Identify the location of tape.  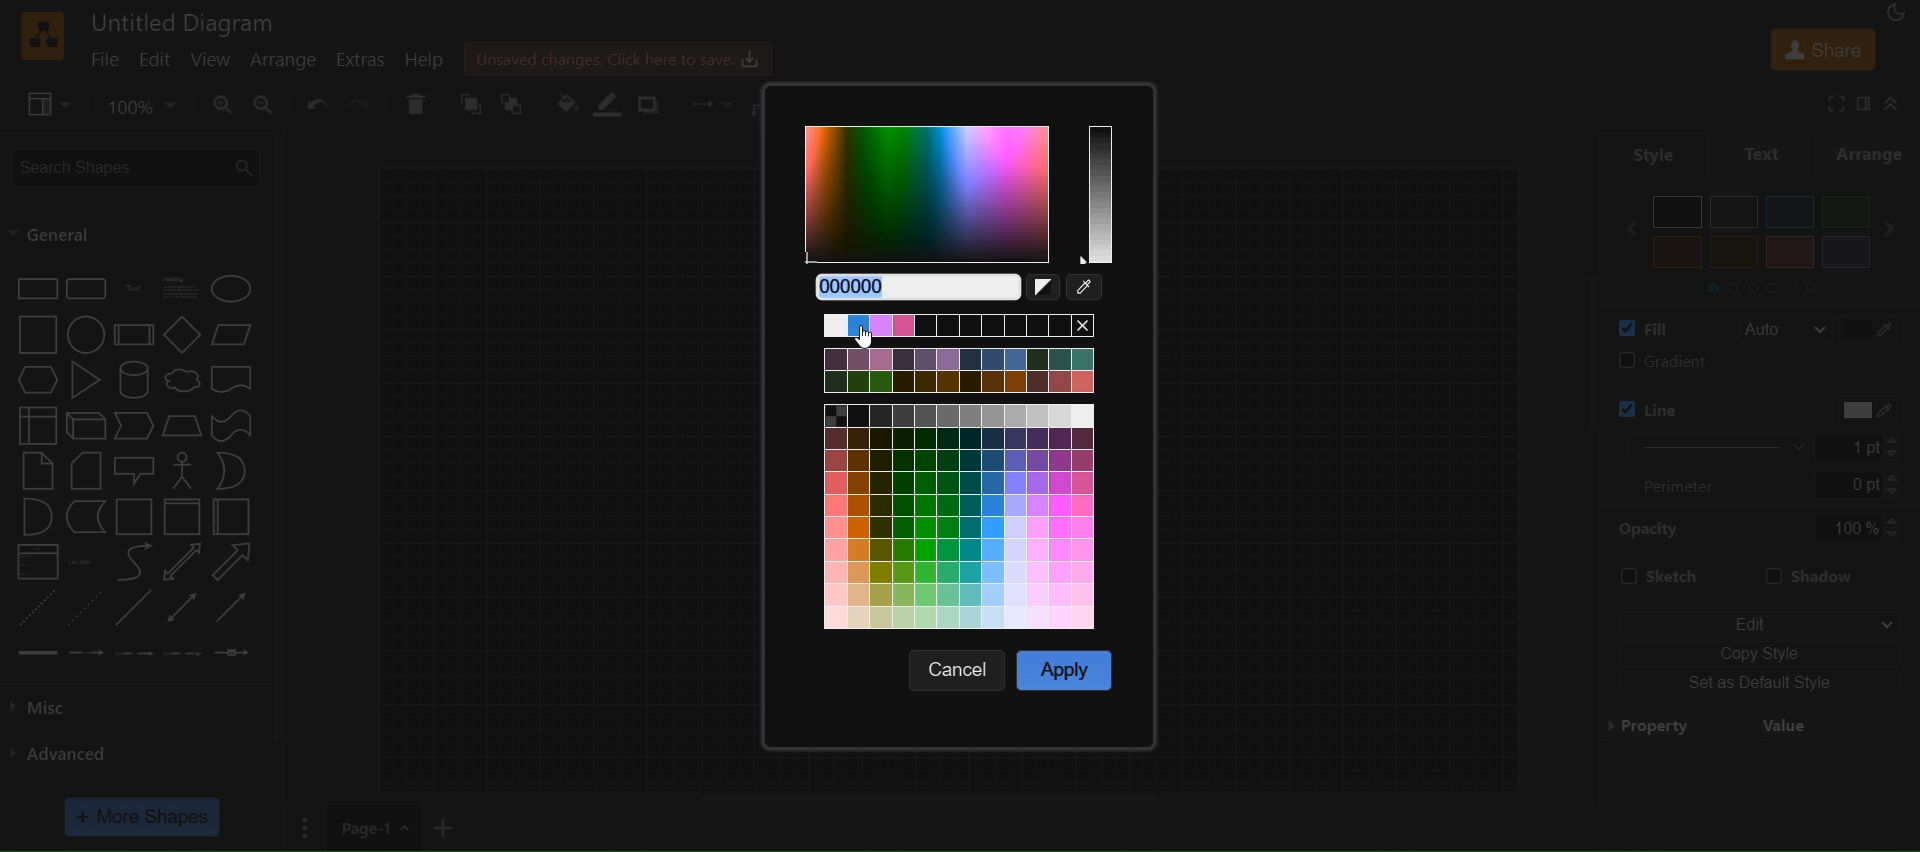
(235, 424).